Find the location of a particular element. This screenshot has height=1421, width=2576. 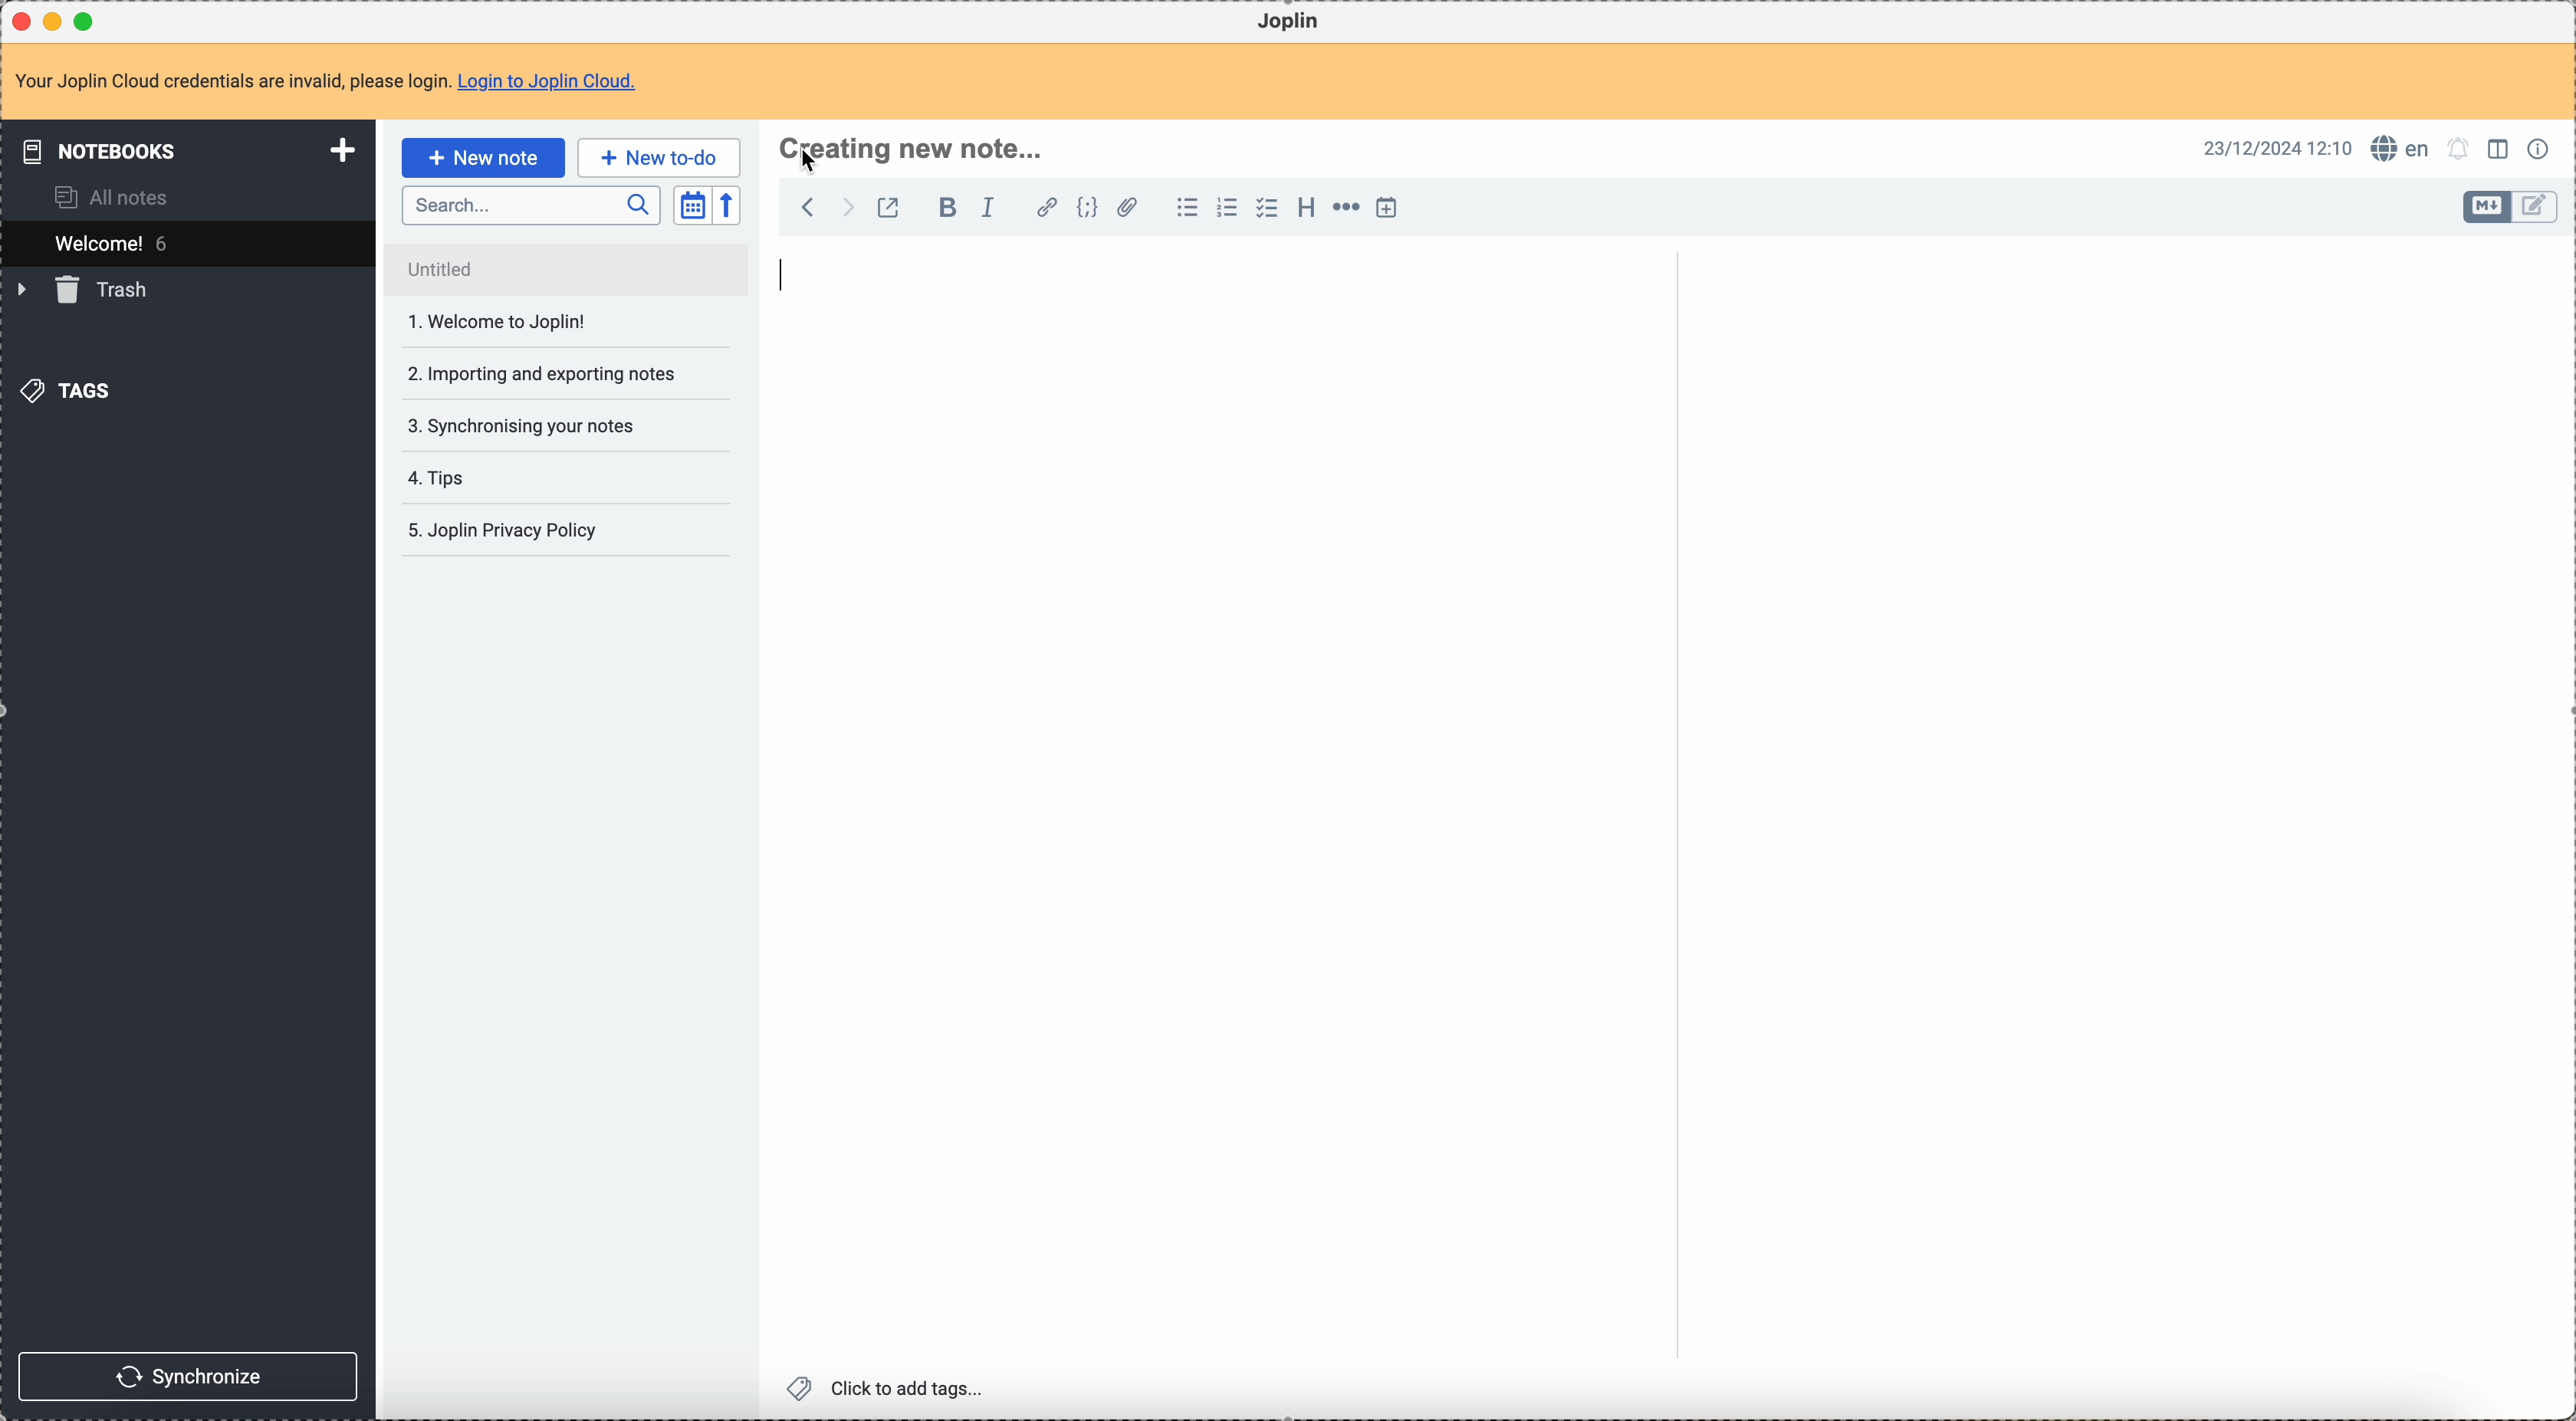

back is located at coordinates (802, 206).